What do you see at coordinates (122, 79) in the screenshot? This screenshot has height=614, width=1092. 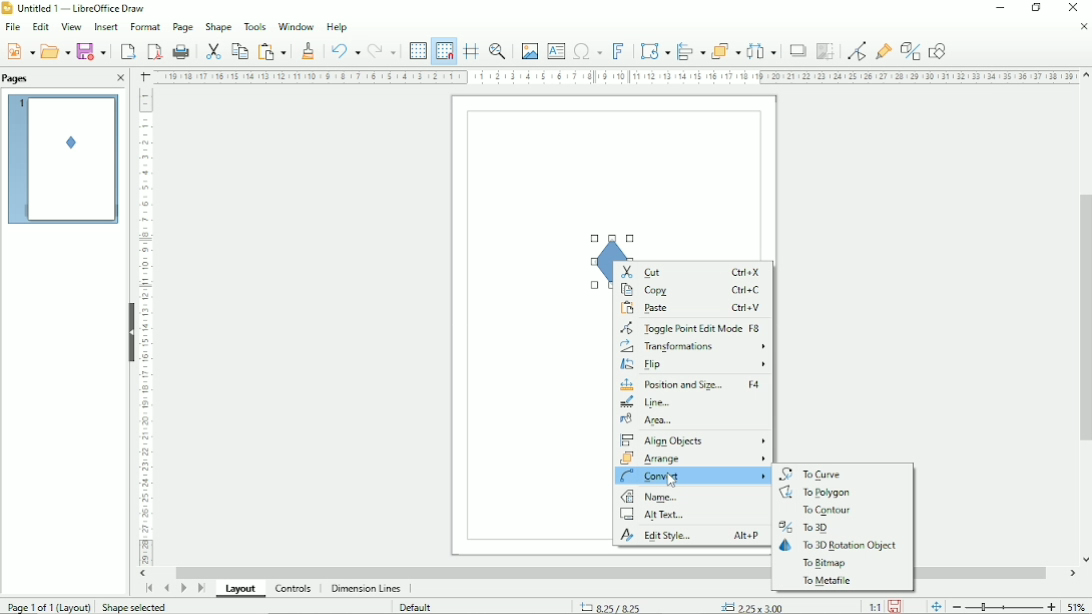 I see `Close` at bounding box center [122, 79].